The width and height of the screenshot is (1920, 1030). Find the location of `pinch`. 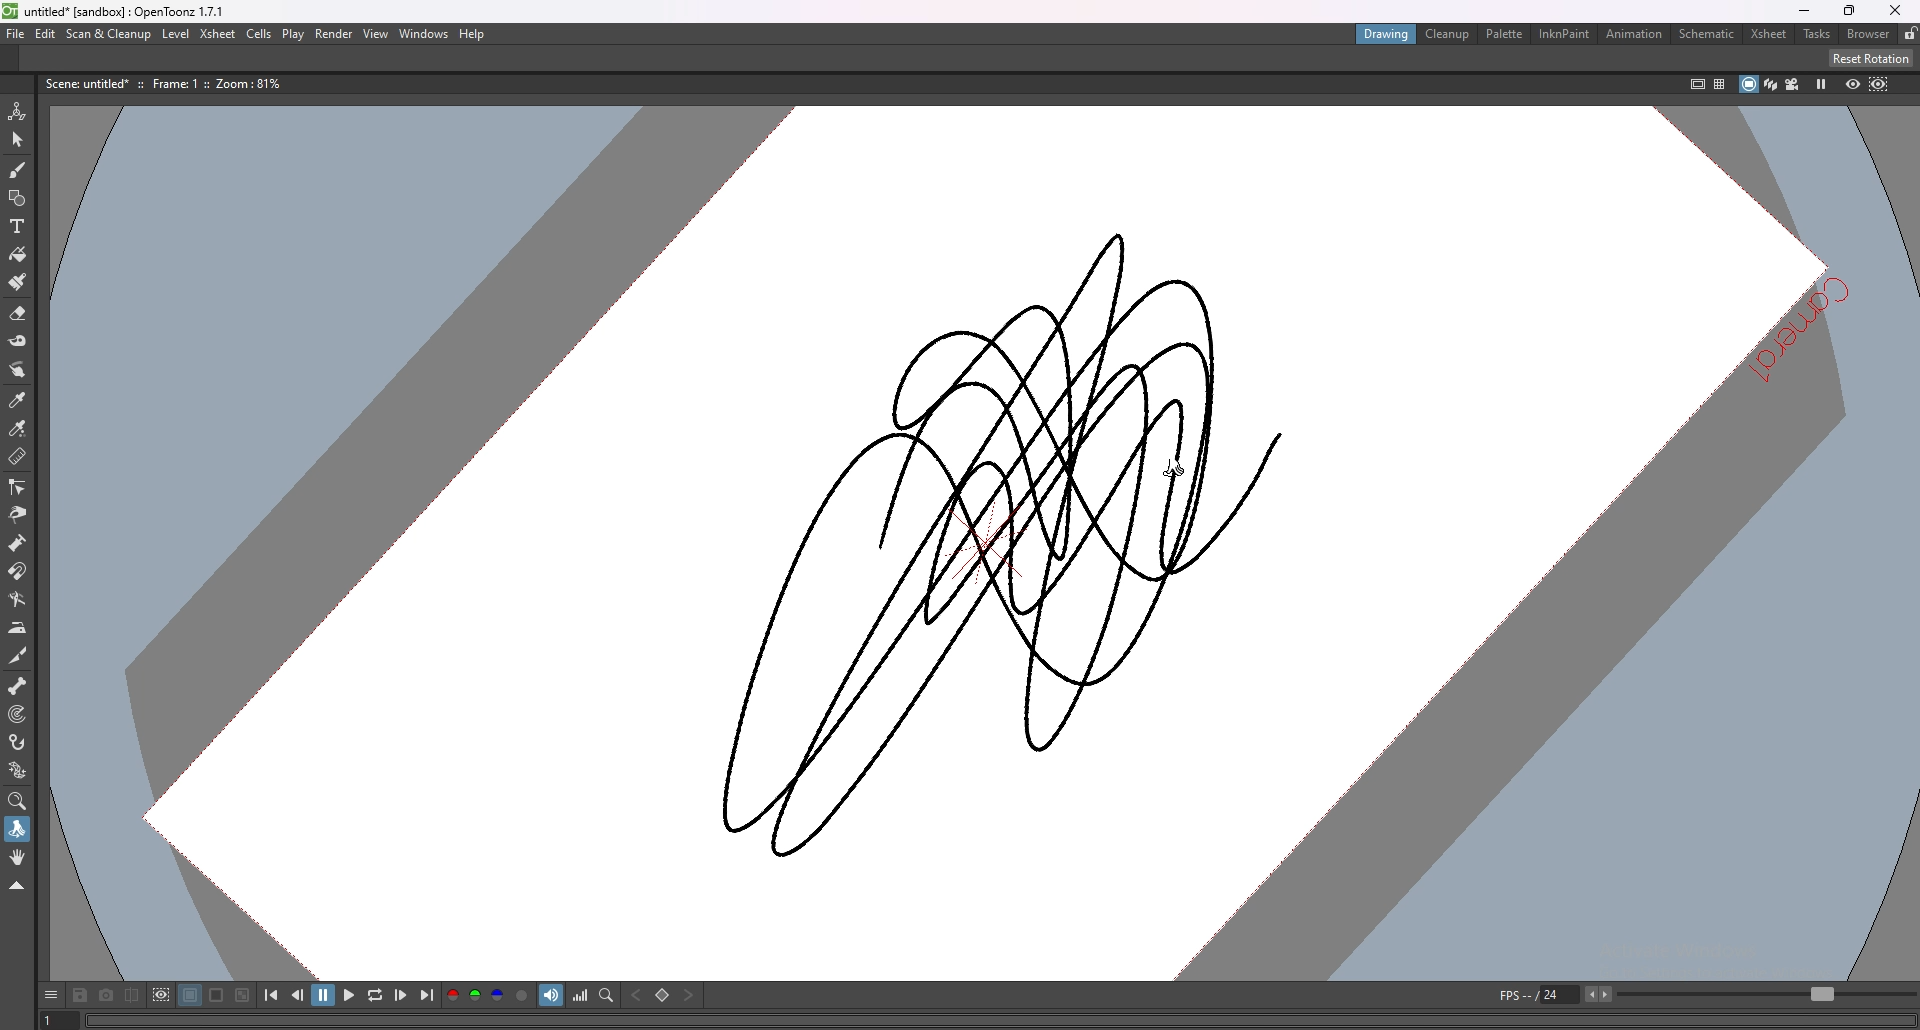

pinch is located at coordinates (19, 514).